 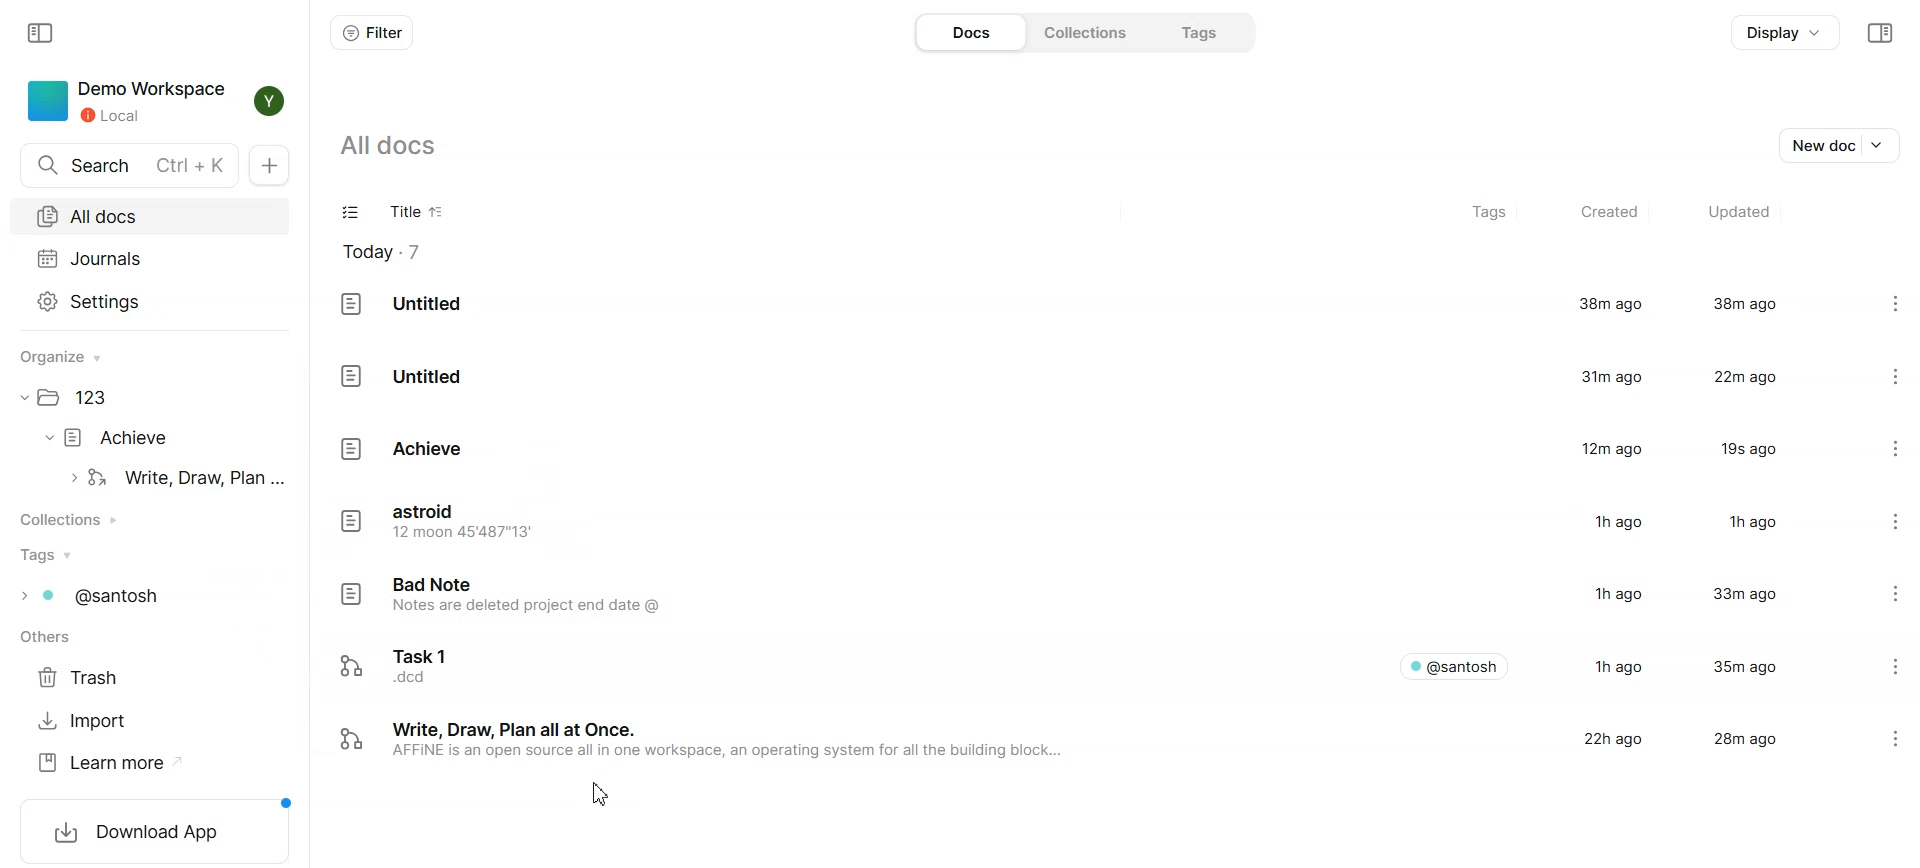 I want to click on Sort, so click(x=438, y=213).